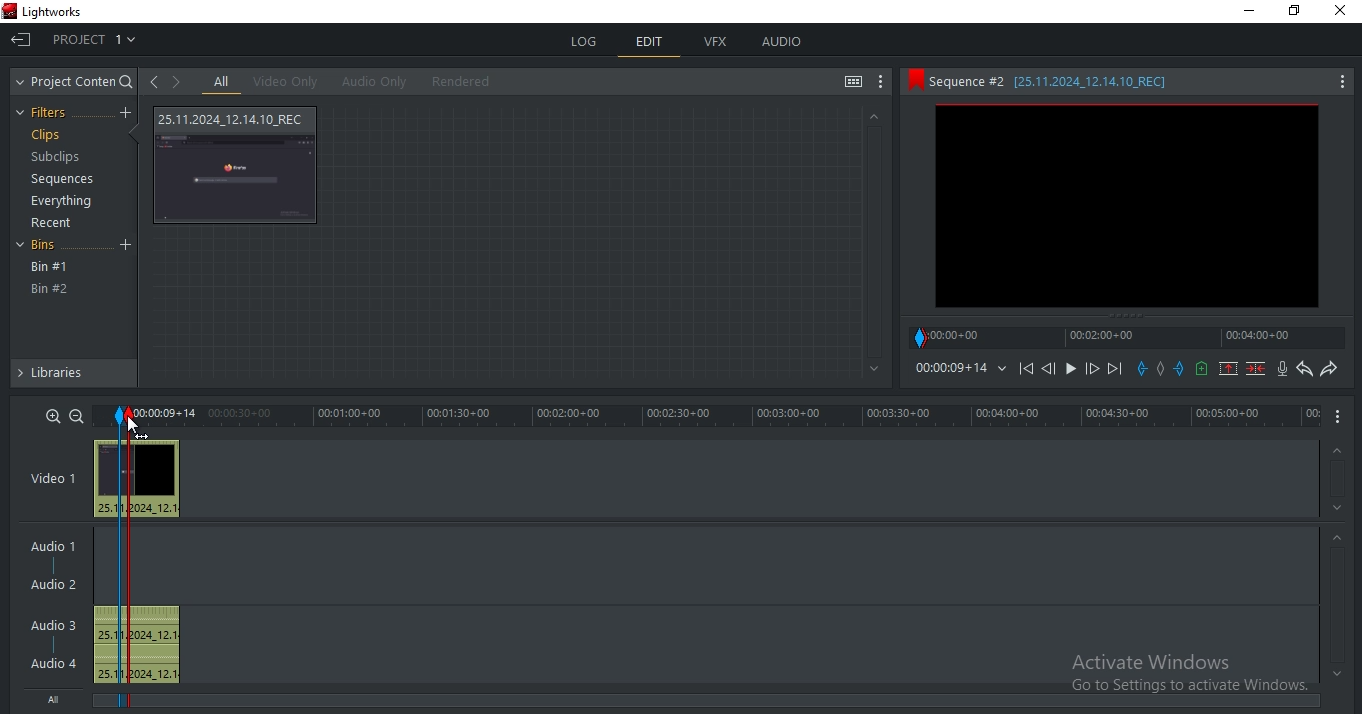 The image size is (1362, 714). Describe the element at coordinates (54, 415) in the screenshot. I see `zoom in` at that location.